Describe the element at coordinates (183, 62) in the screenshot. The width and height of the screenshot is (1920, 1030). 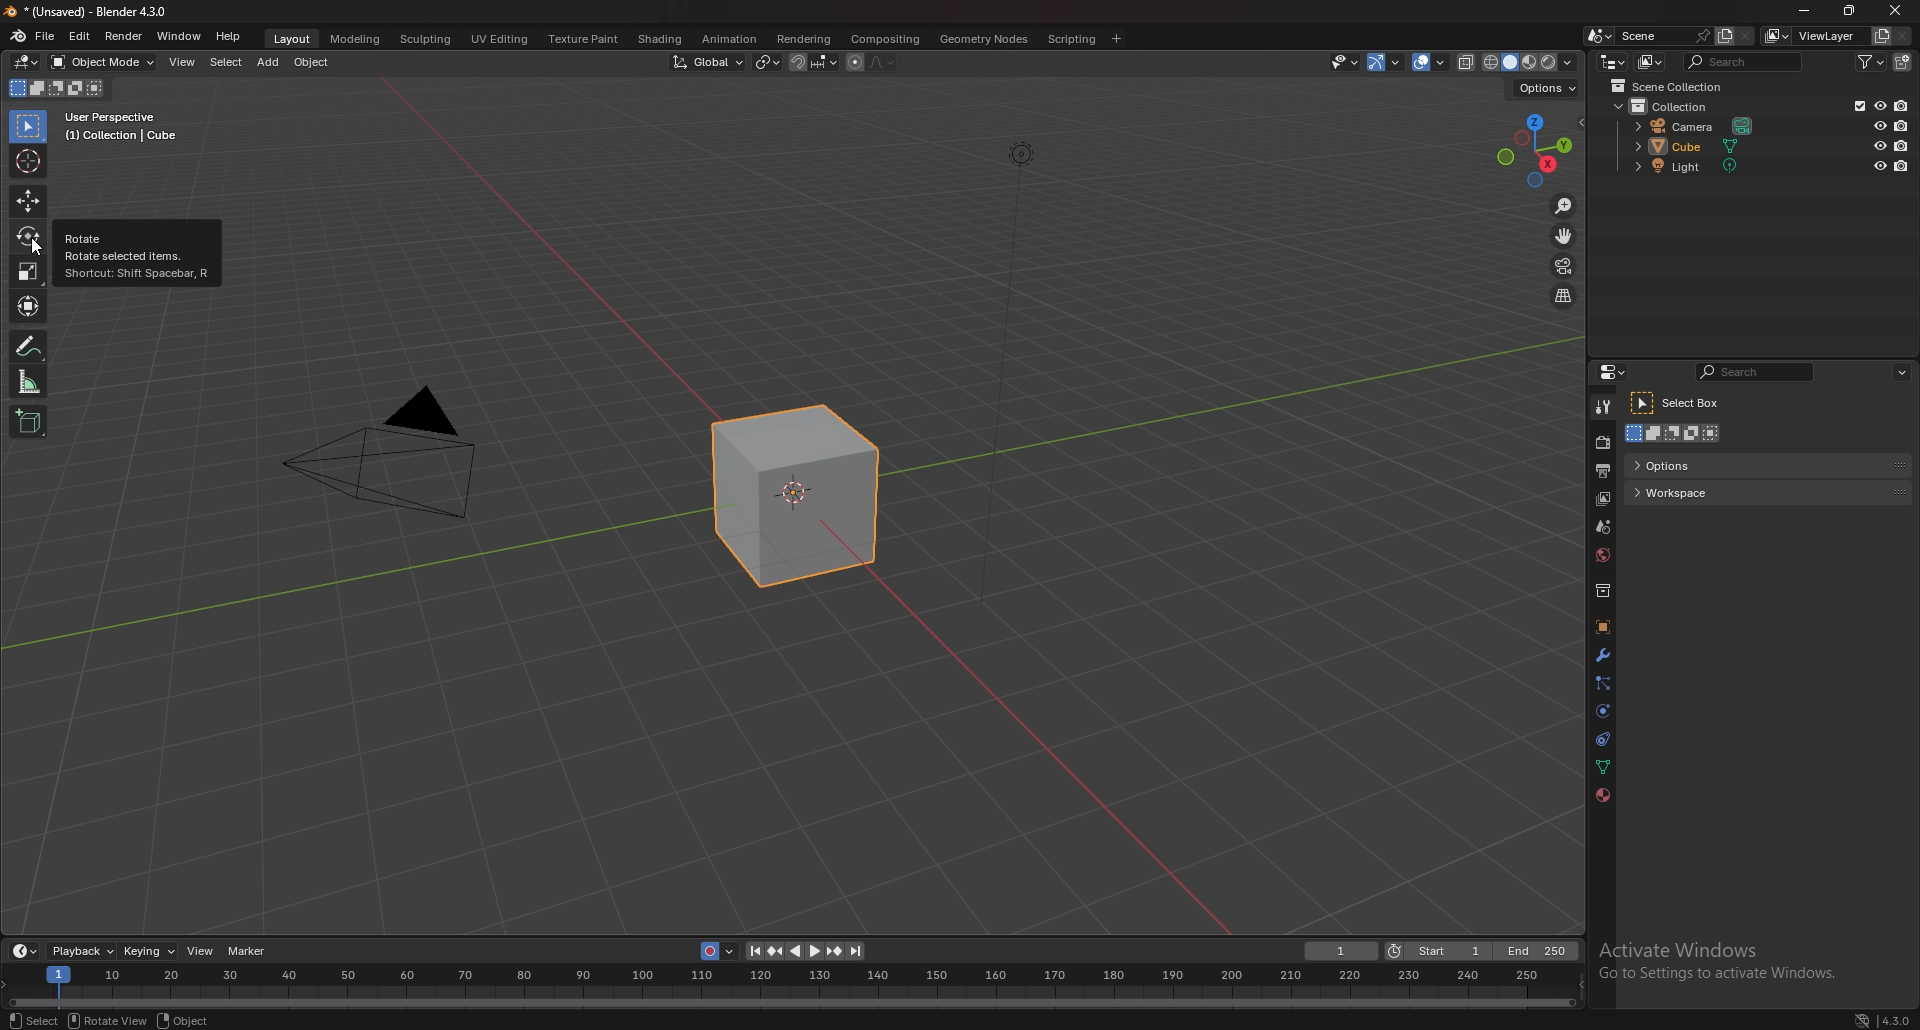
I see `view` at that location.